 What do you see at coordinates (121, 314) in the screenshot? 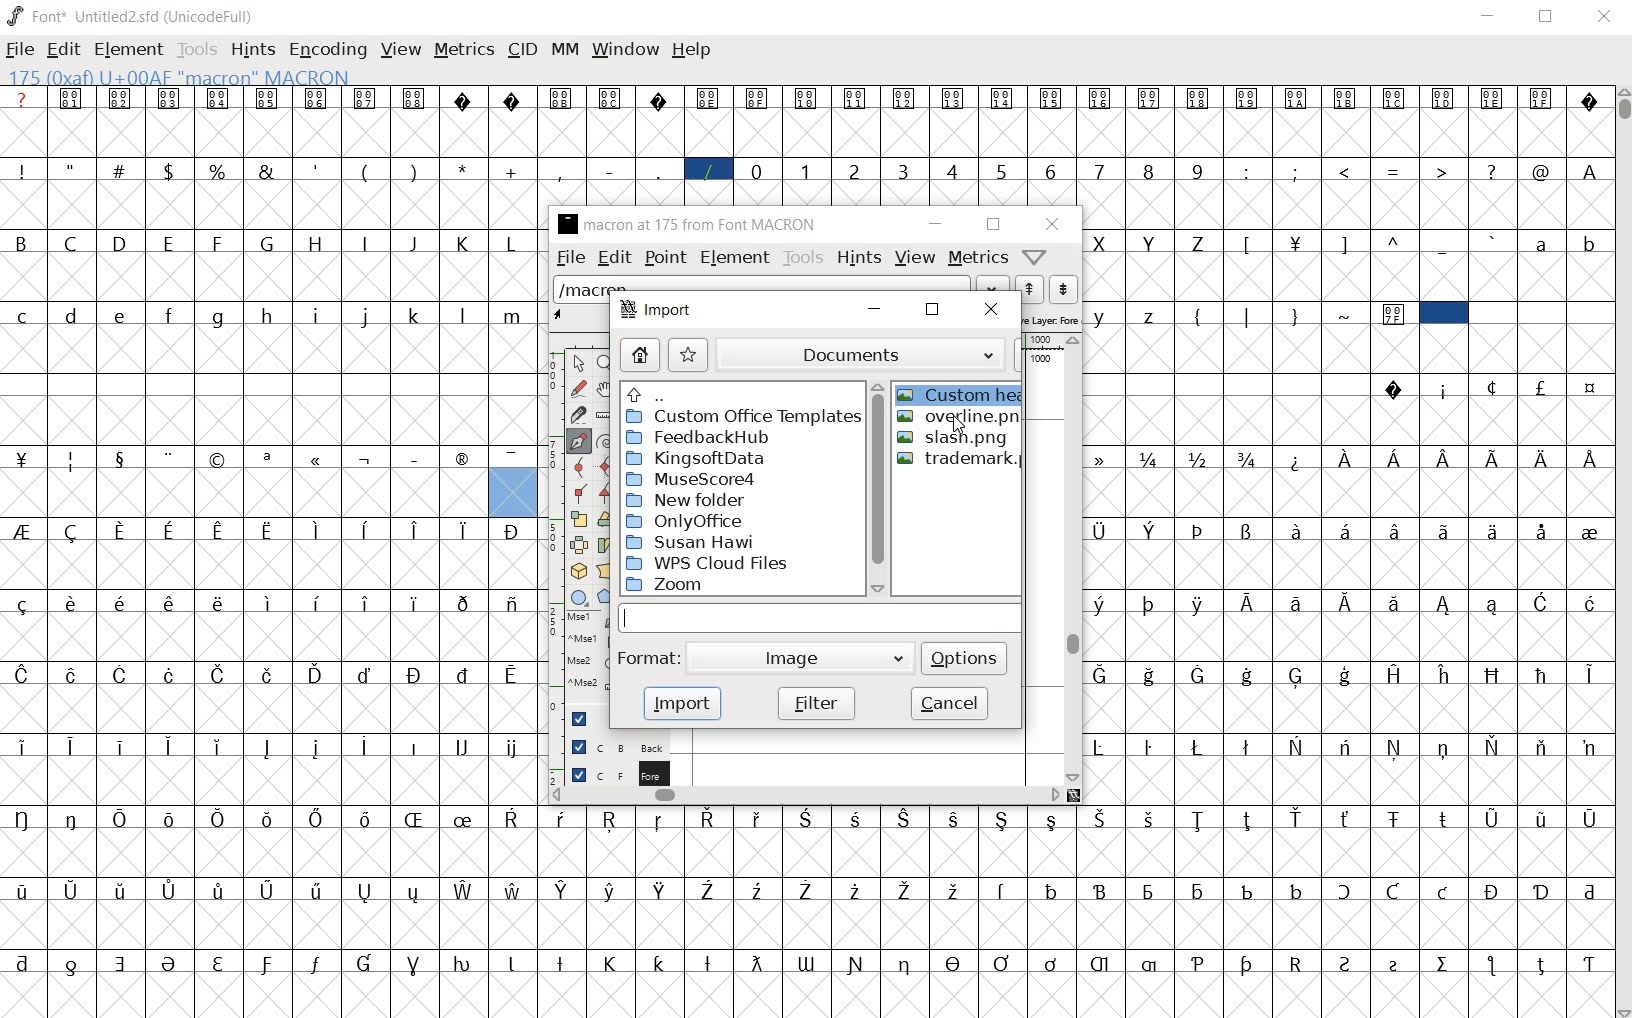
I see `e` at bounding box center [121, 314].